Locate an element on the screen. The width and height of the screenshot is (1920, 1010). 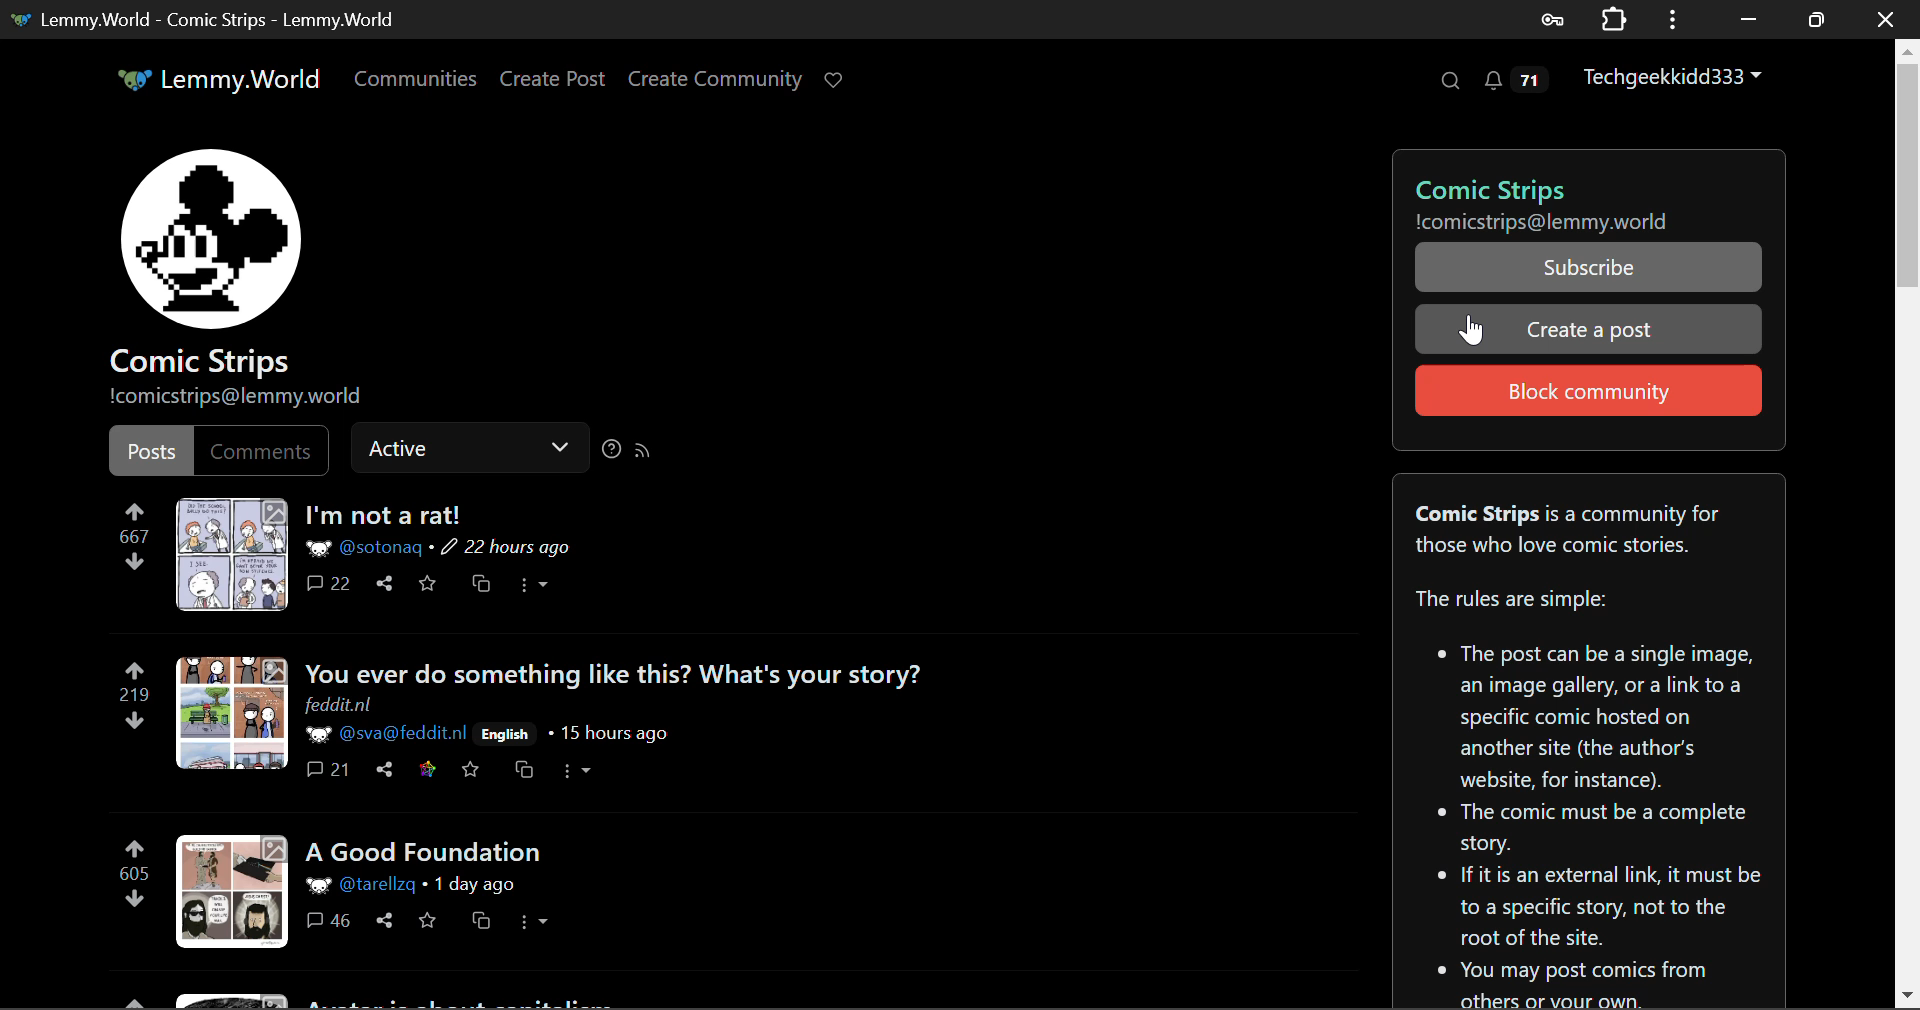
Lemmy.World is located at coordinates (216, 79).